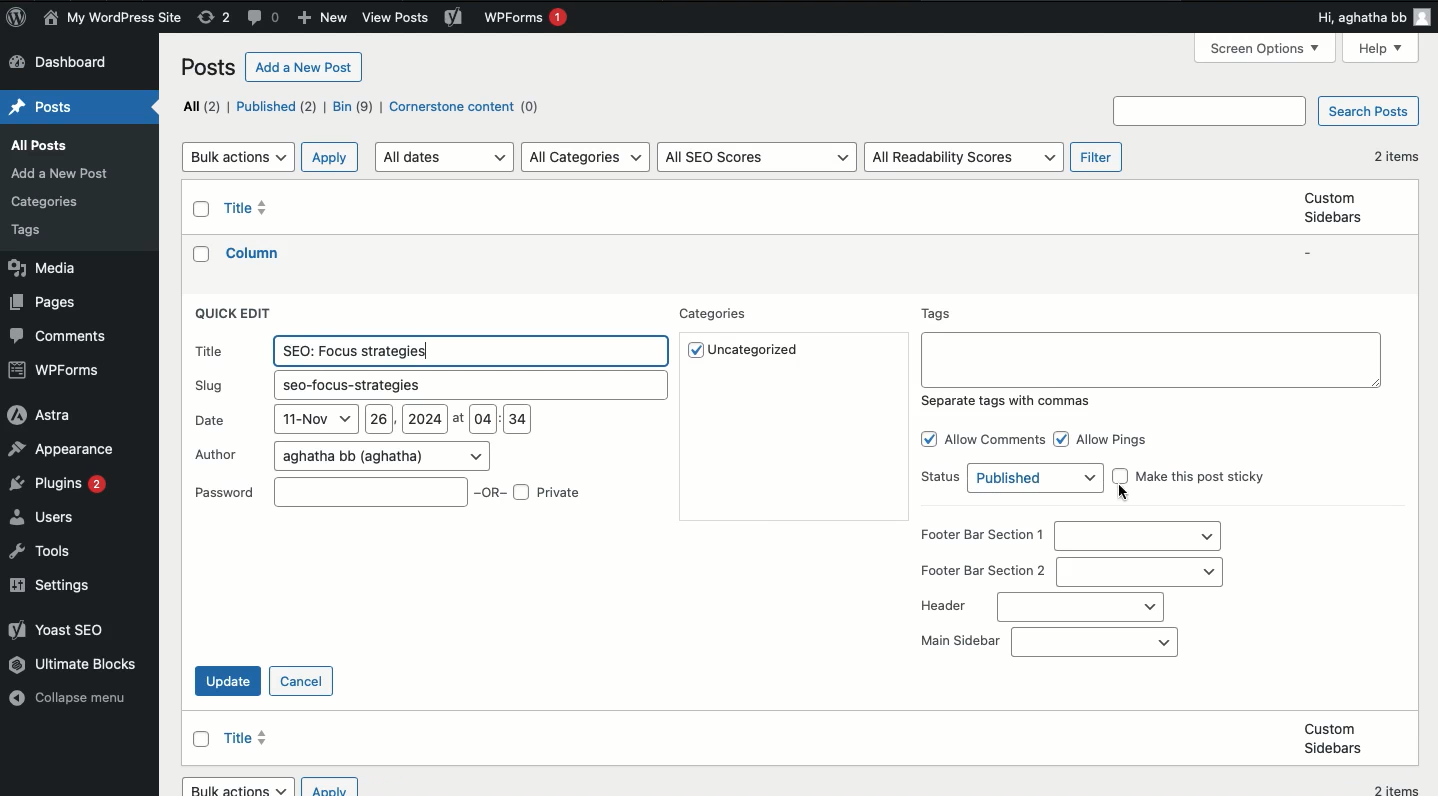  I want to click on All dates, so click(447, 156).